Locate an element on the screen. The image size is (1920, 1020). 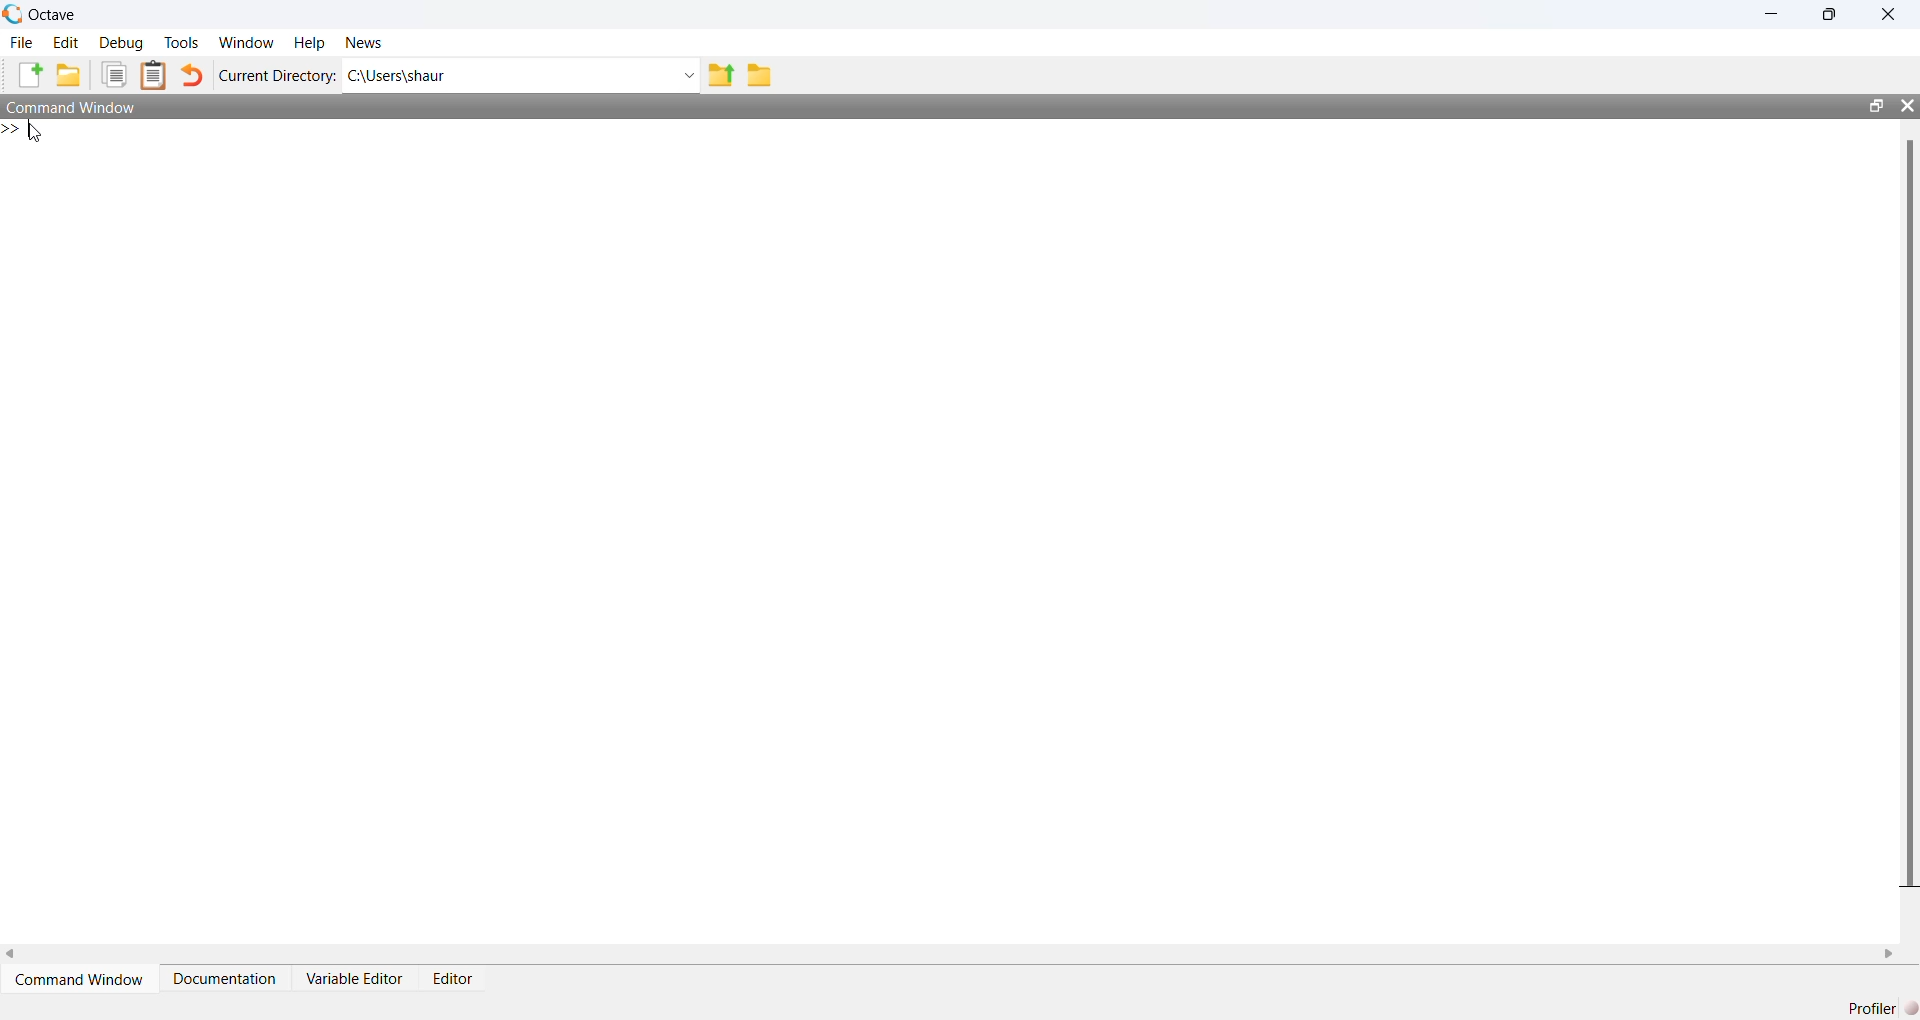
Profiler is located at coordinates (1877, 1007).